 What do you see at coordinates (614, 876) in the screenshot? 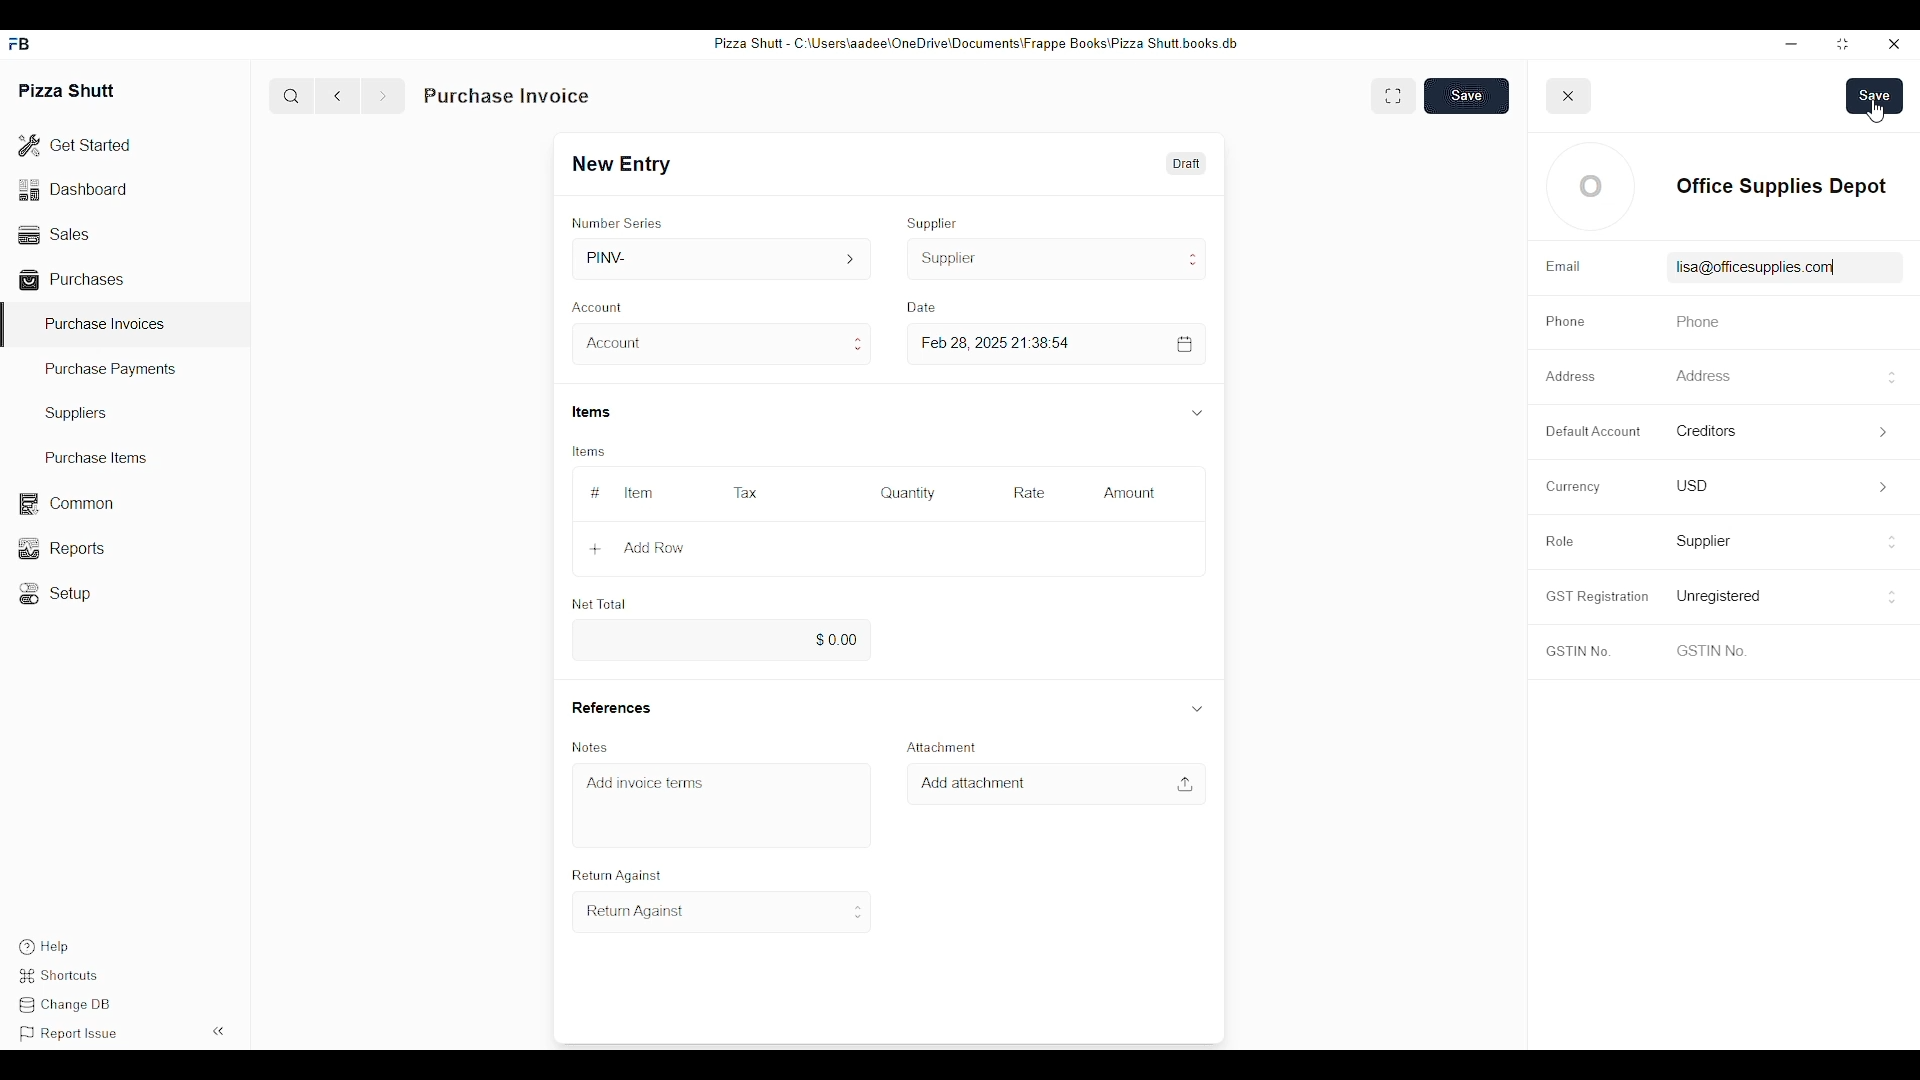
I see `Return Against` at bounding box center [614, 876].